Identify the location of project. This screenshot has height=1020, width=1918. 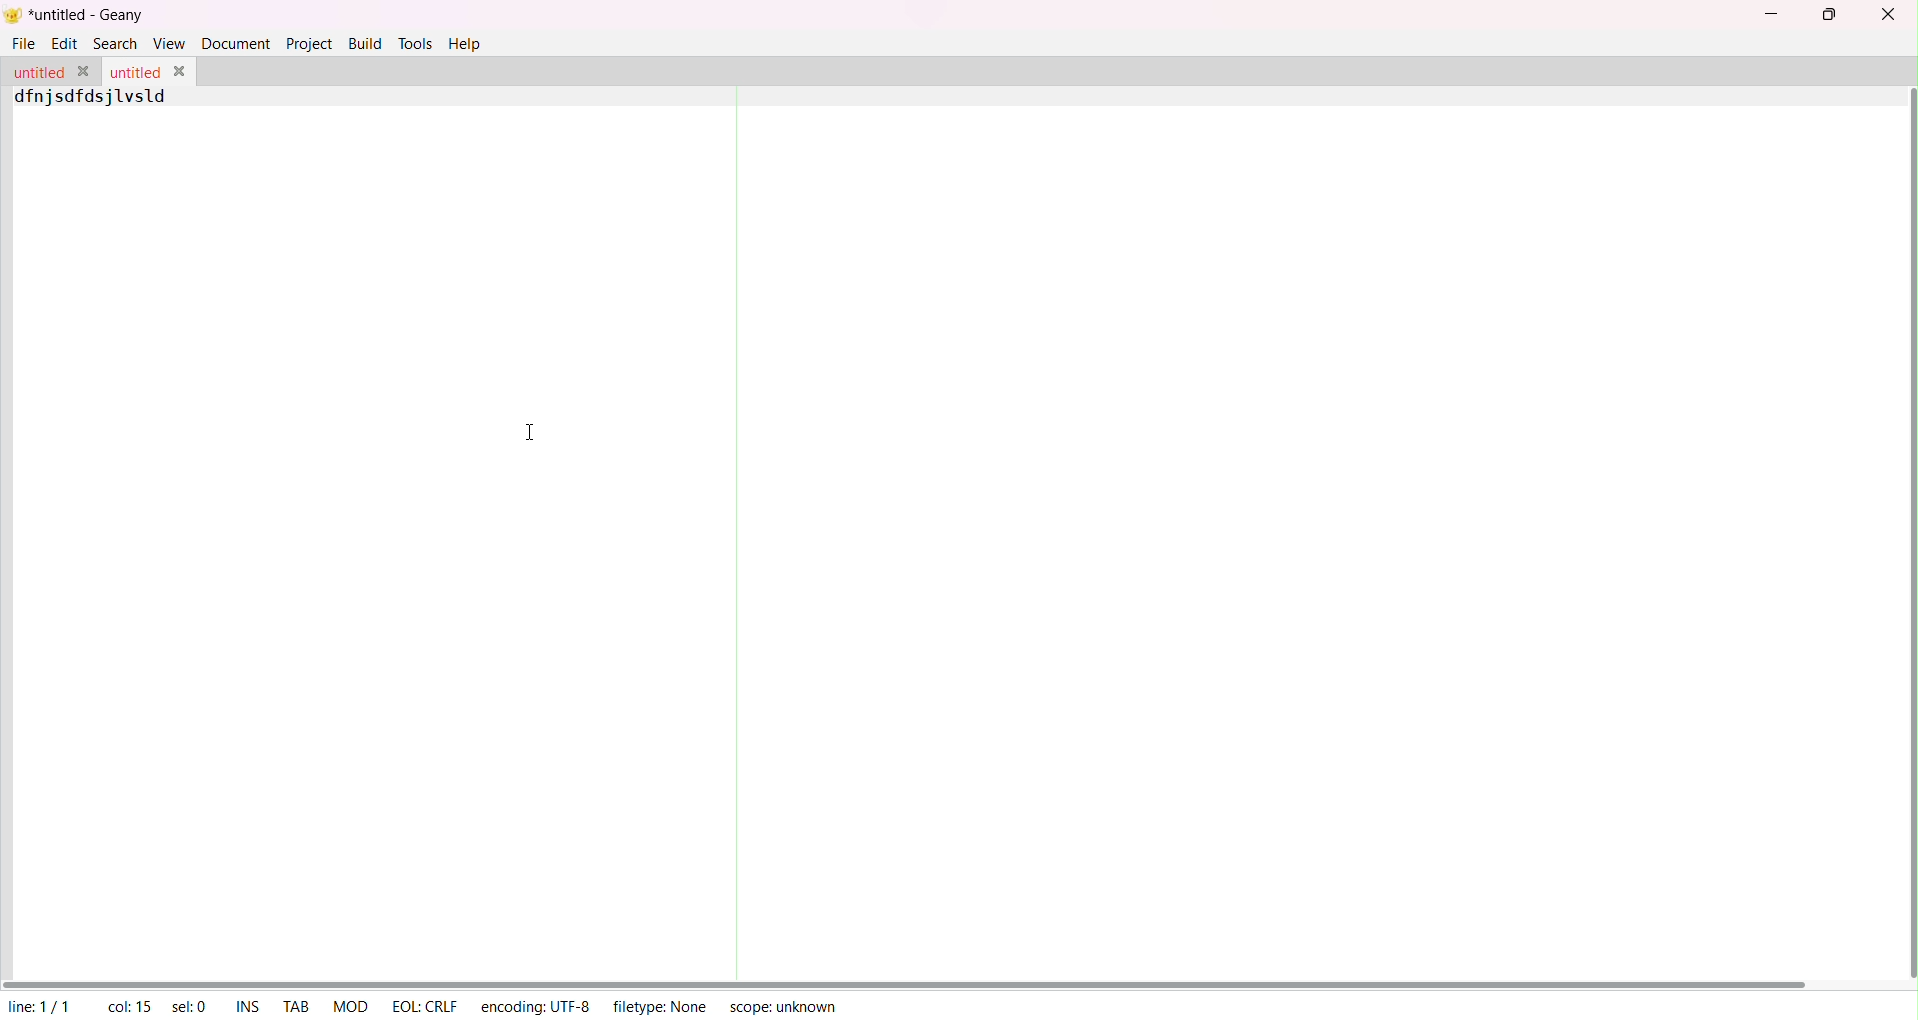
(309, 44).